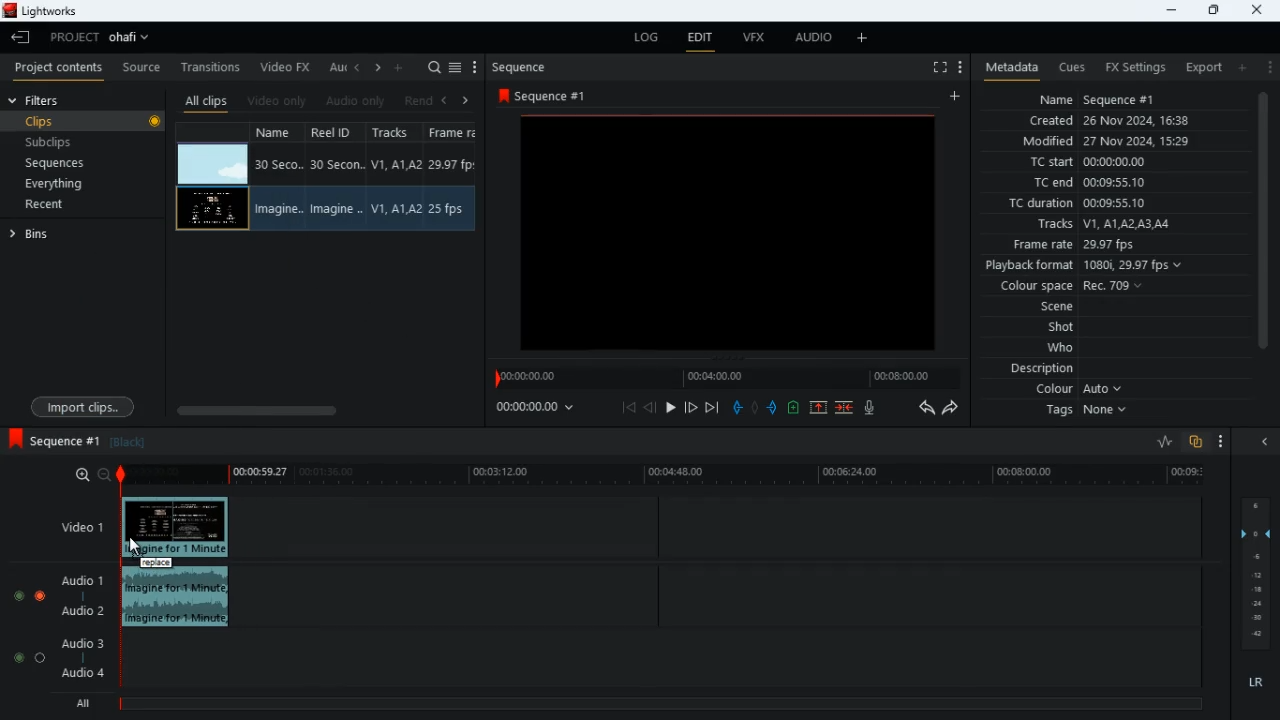  I want to click on sequence, so click(558, 95).